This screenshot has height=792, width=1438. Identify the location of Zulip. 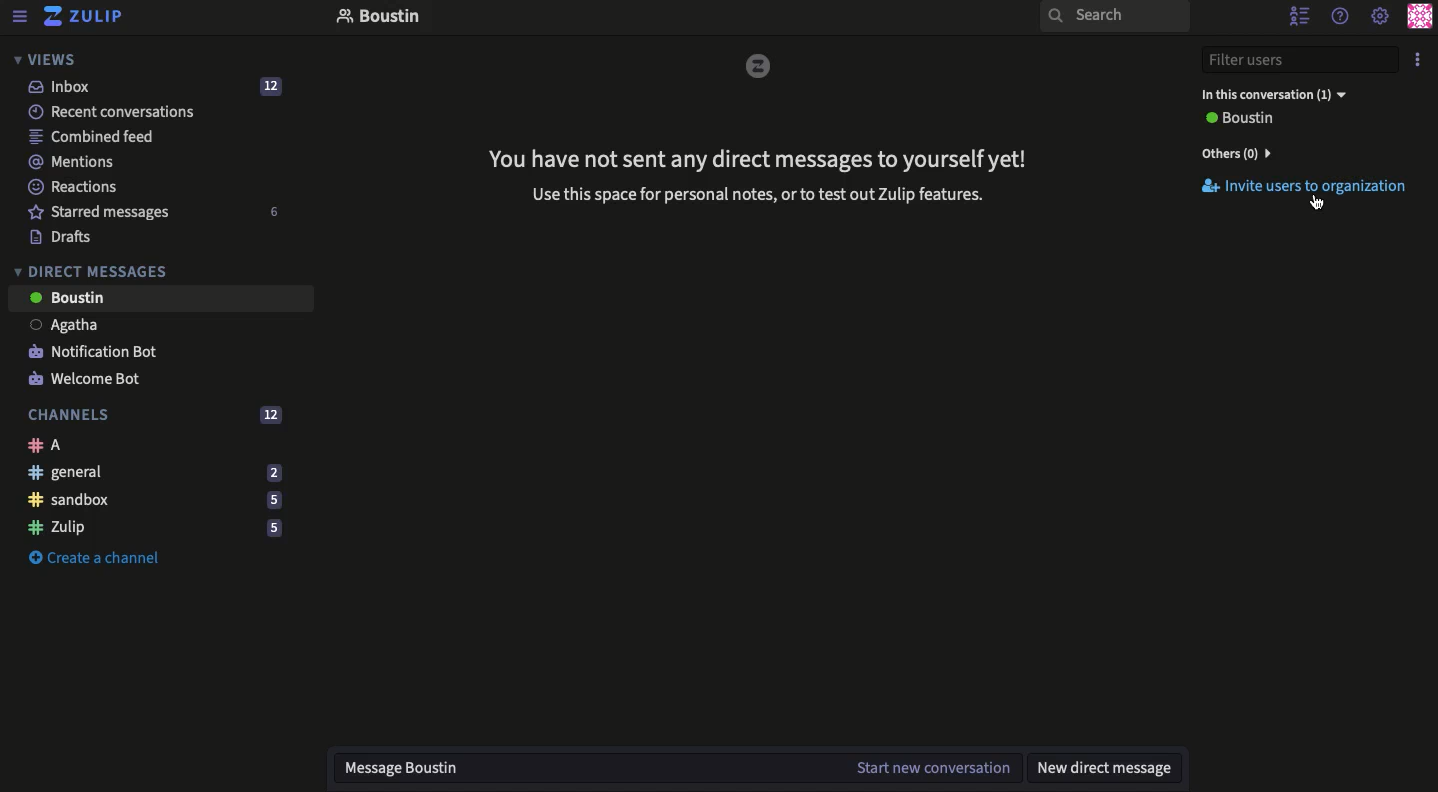
(752, 66).